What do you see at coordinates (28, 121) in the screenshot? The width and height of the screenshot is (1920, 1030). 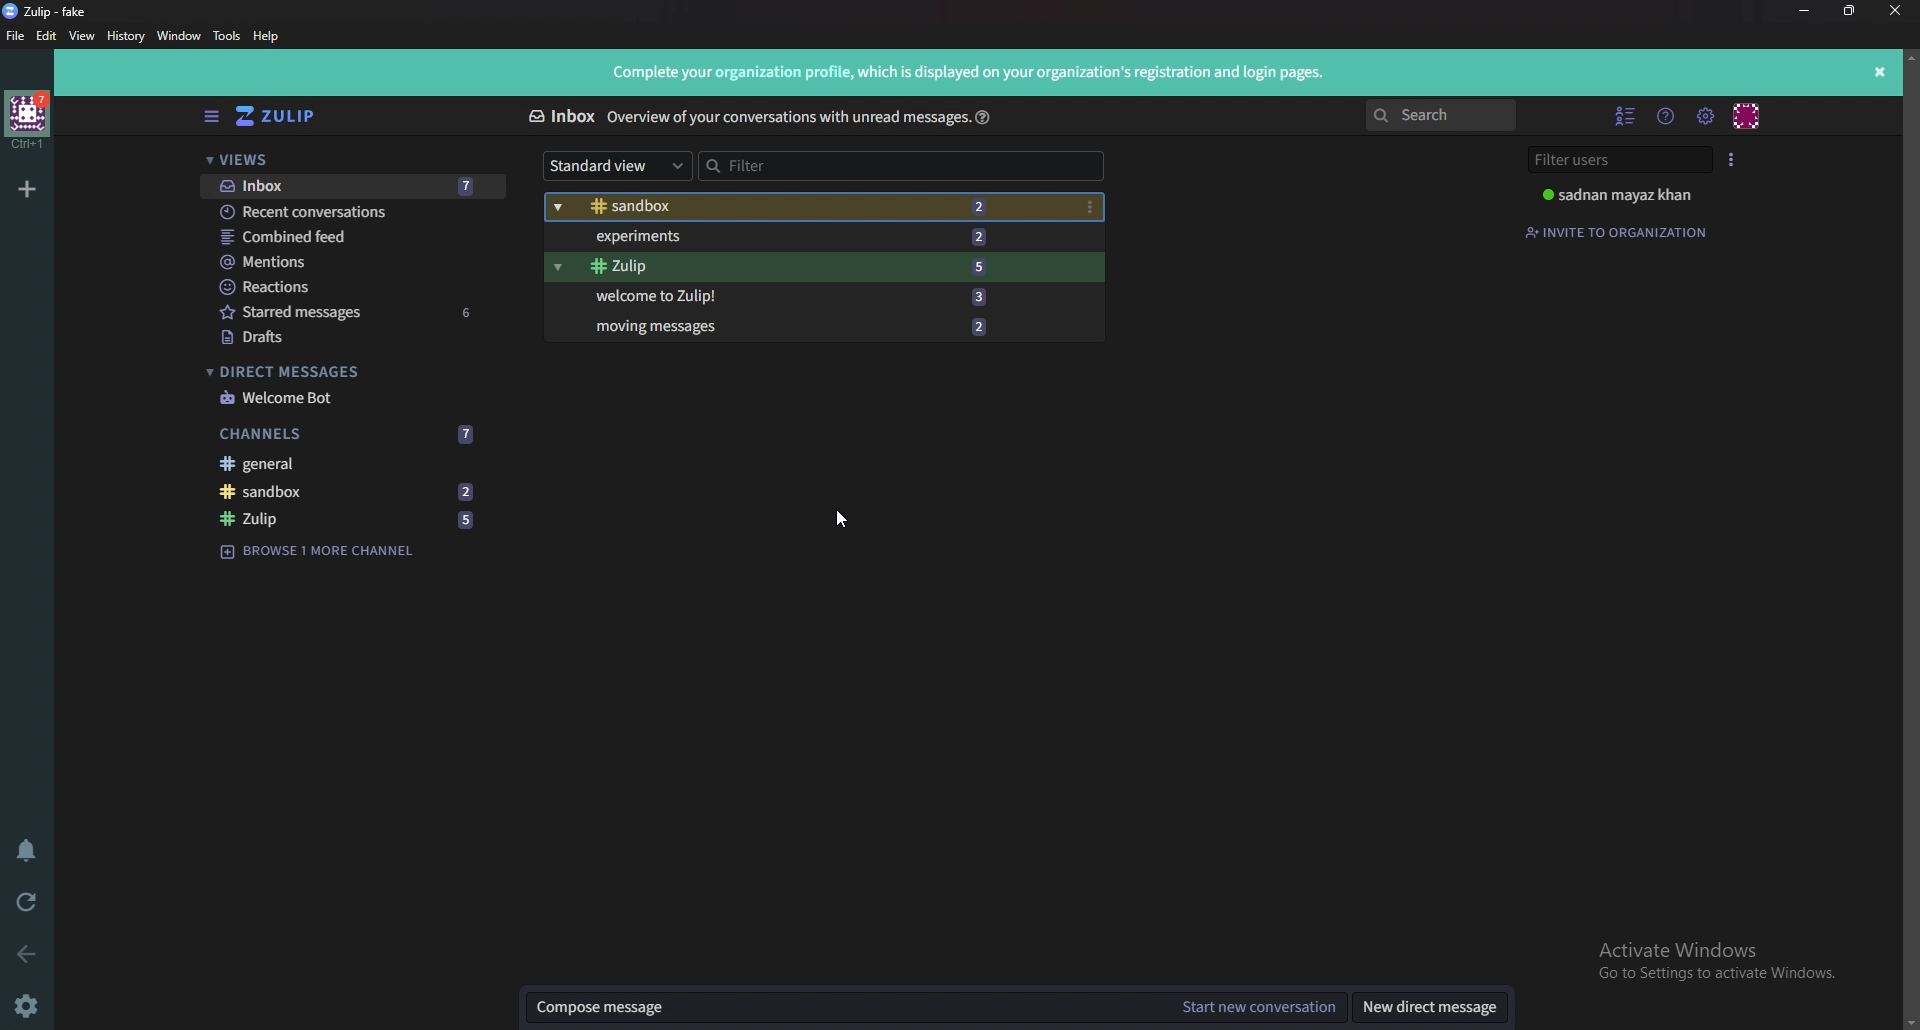 I see `home` at bounding box center [28, 121].